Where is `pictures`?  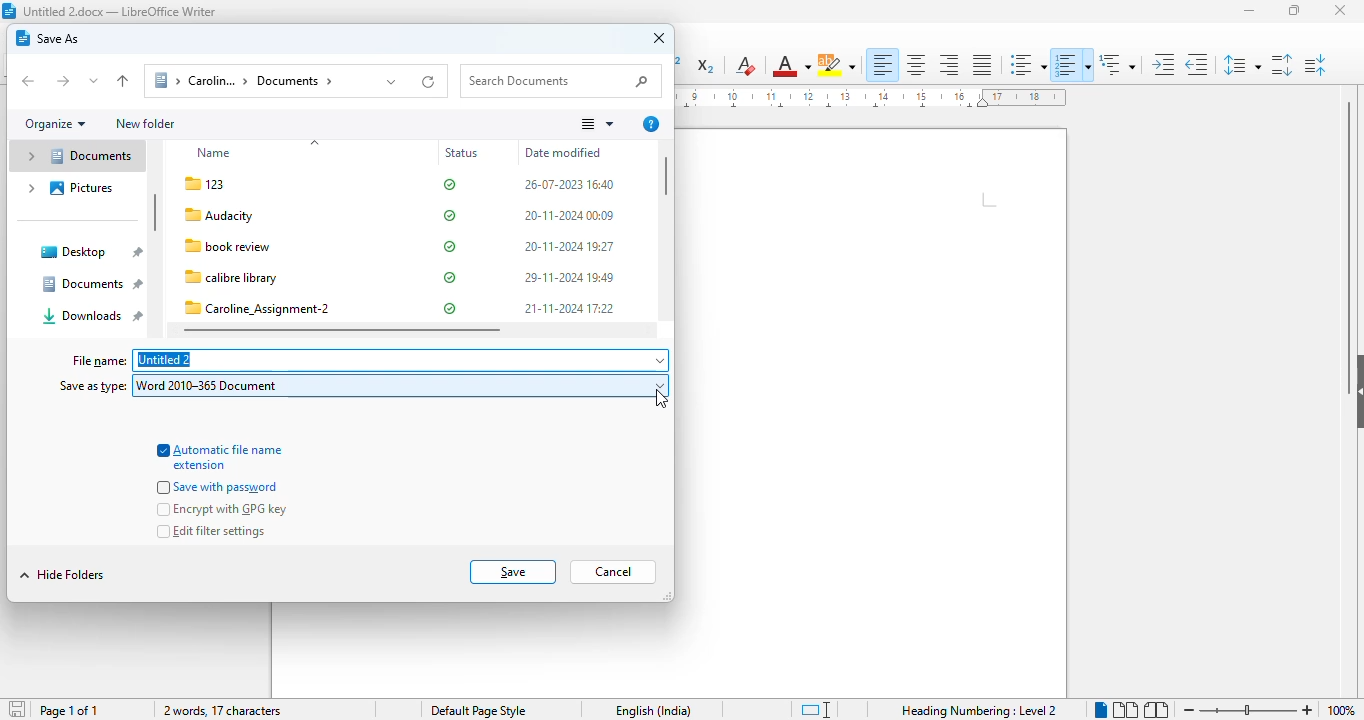 pictures is located at coordinates (68, 188).